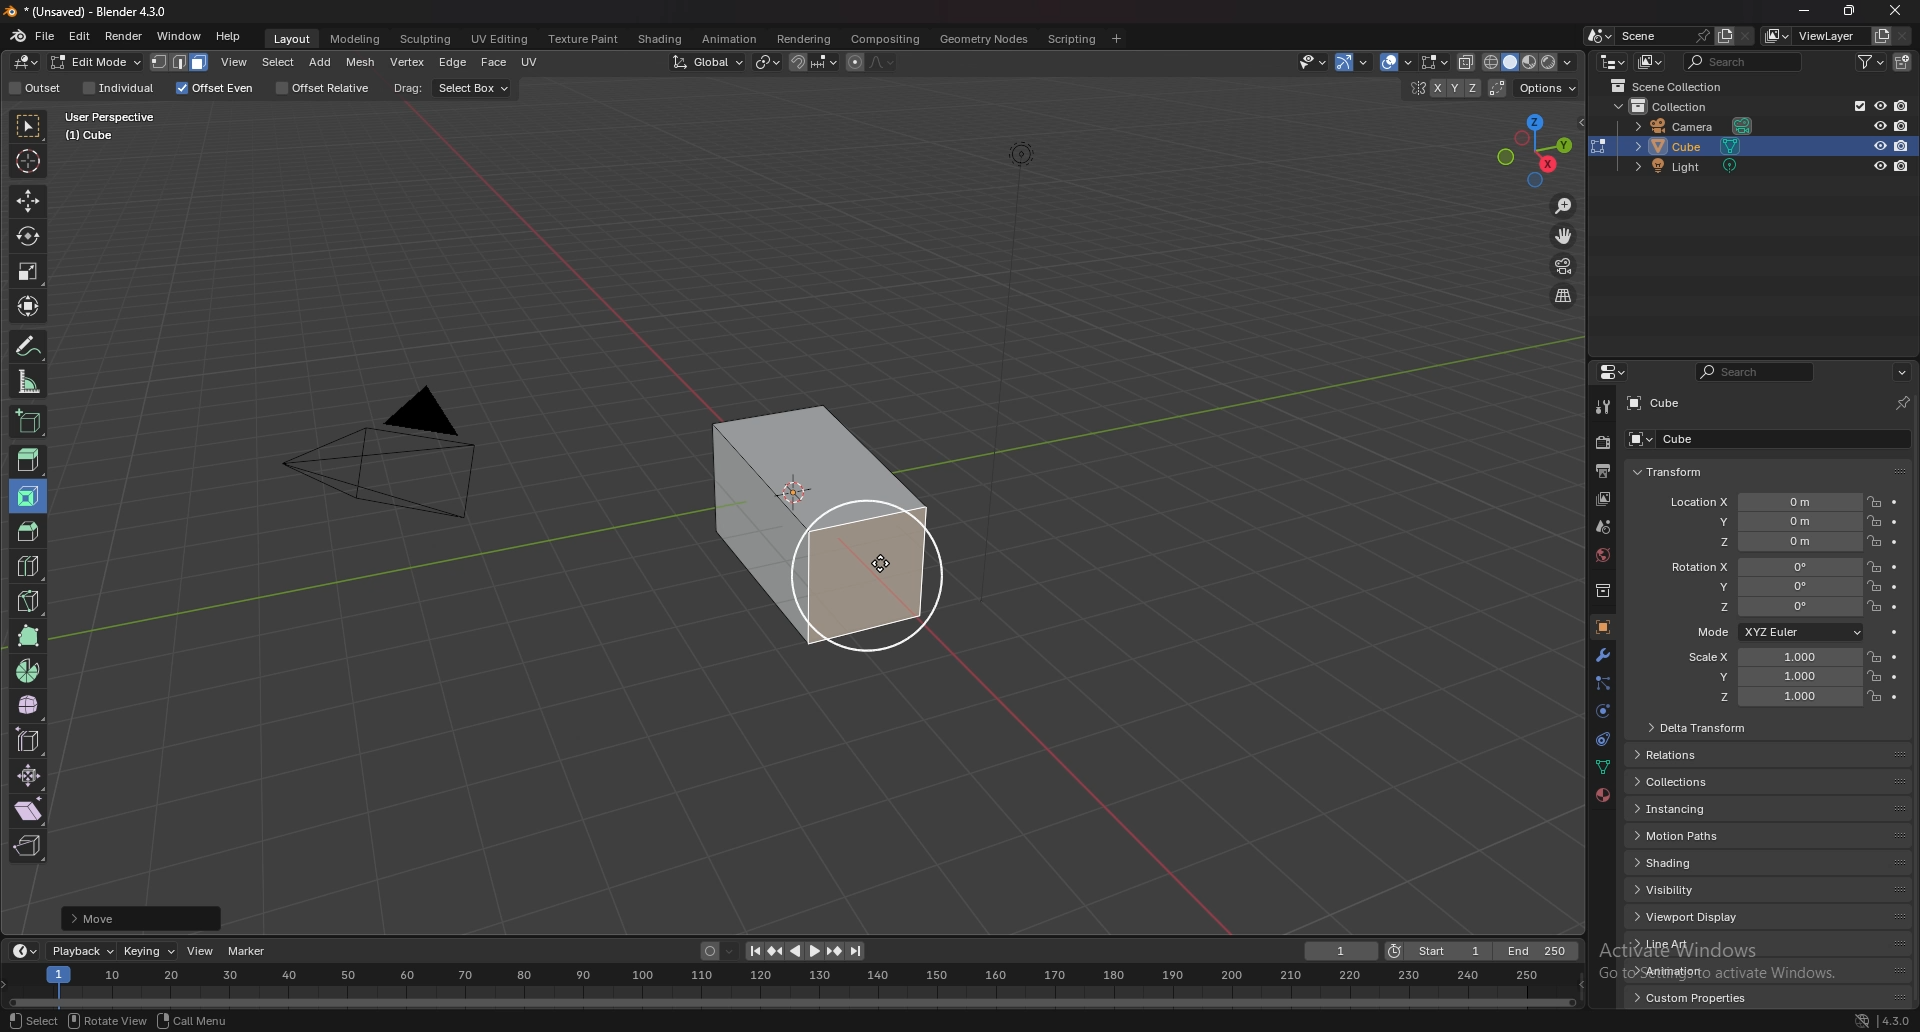 The height and width of the screenshot is (1032, 1920). What do you see at coordinates (1692, 889) in the screenshot?
I see `visibility` at bounding box center [1692, 889].